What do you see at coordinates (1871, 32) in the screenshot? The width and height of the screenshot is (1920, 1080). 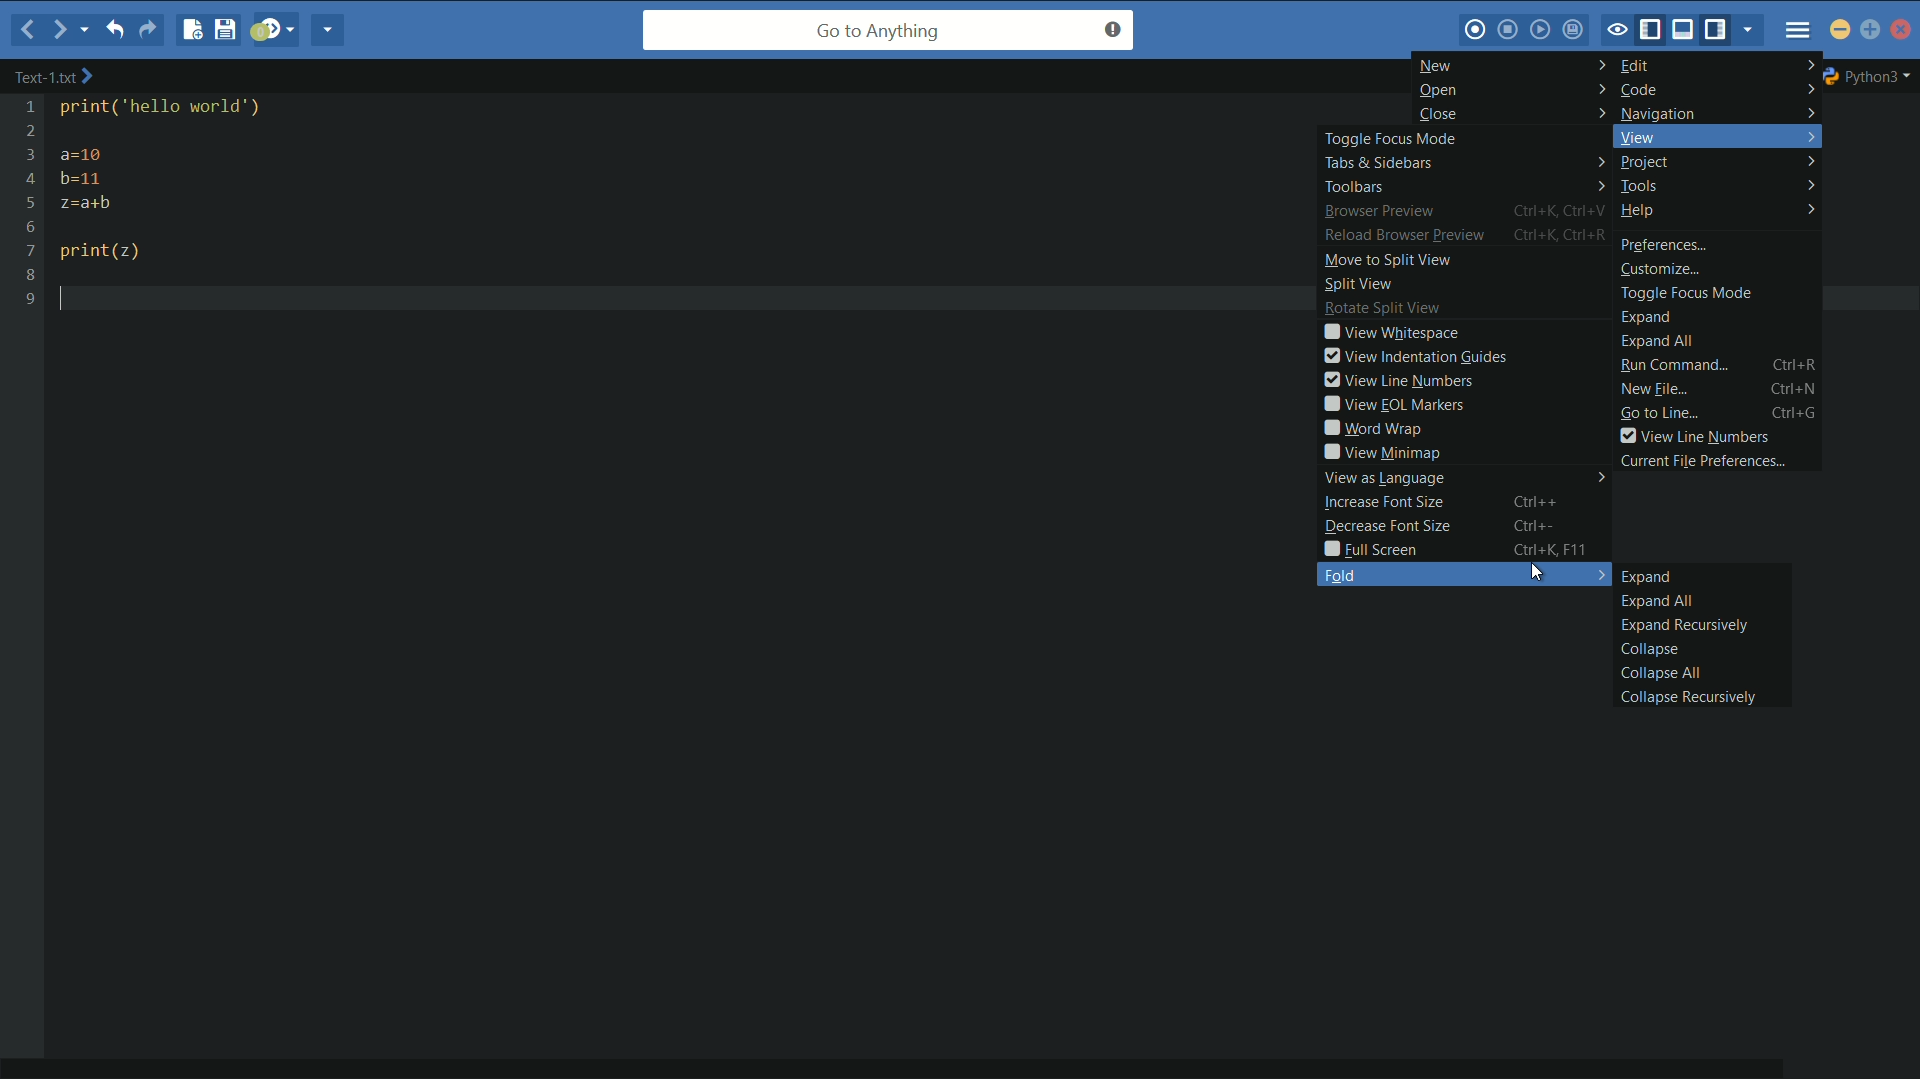 I see `maximize` at bounding box center [1871, 32].